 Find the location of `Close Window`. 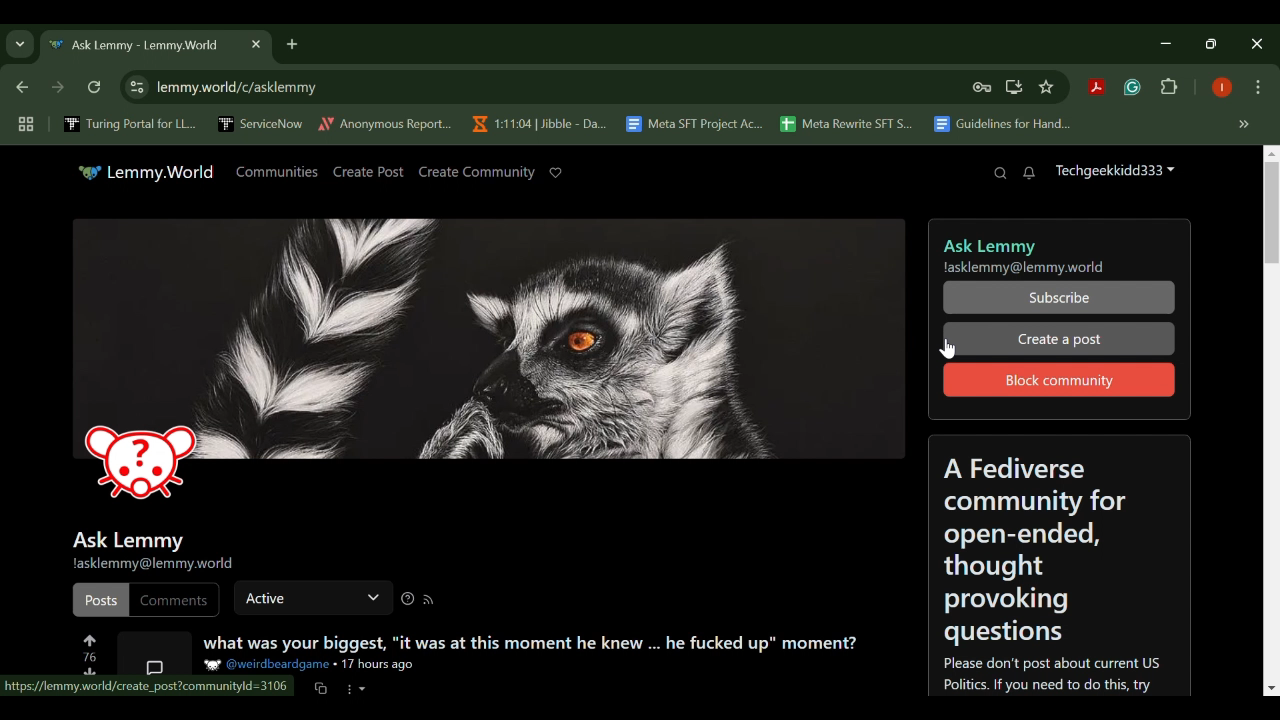

Close Window is located at coordinates (1258, 44).